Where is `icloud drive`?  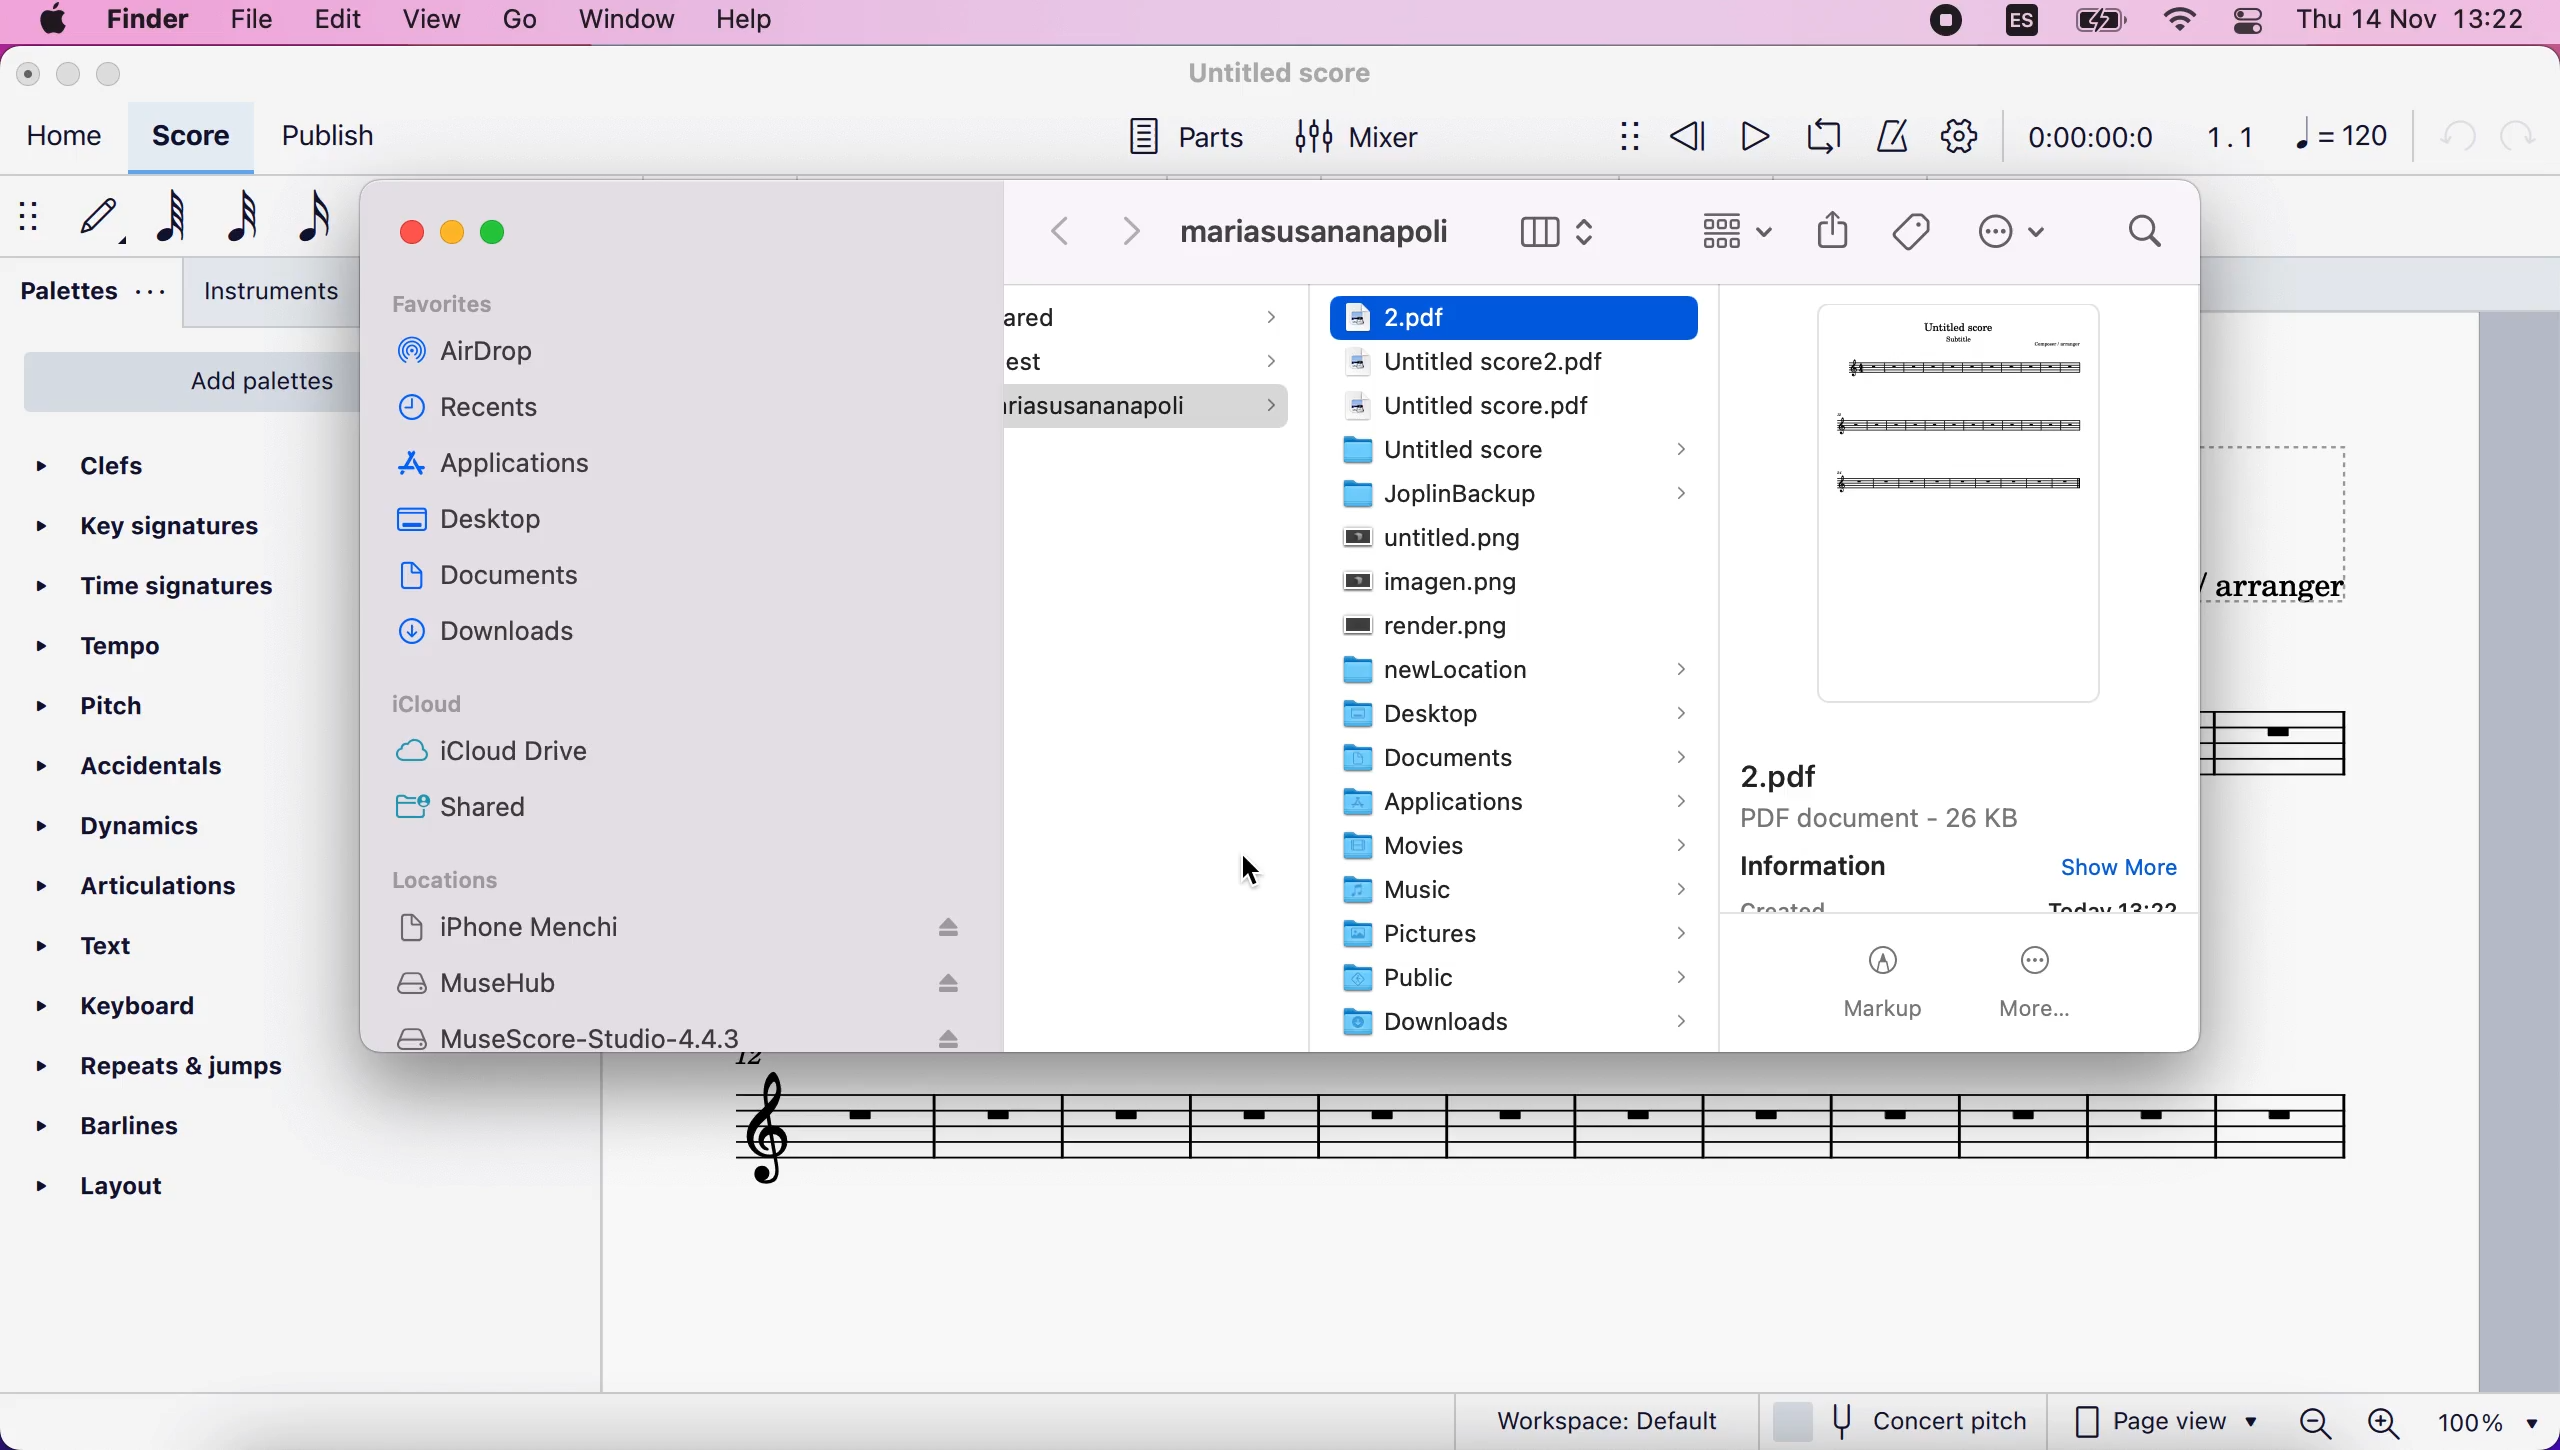
icloud drive is located at coordinates (514, 758).